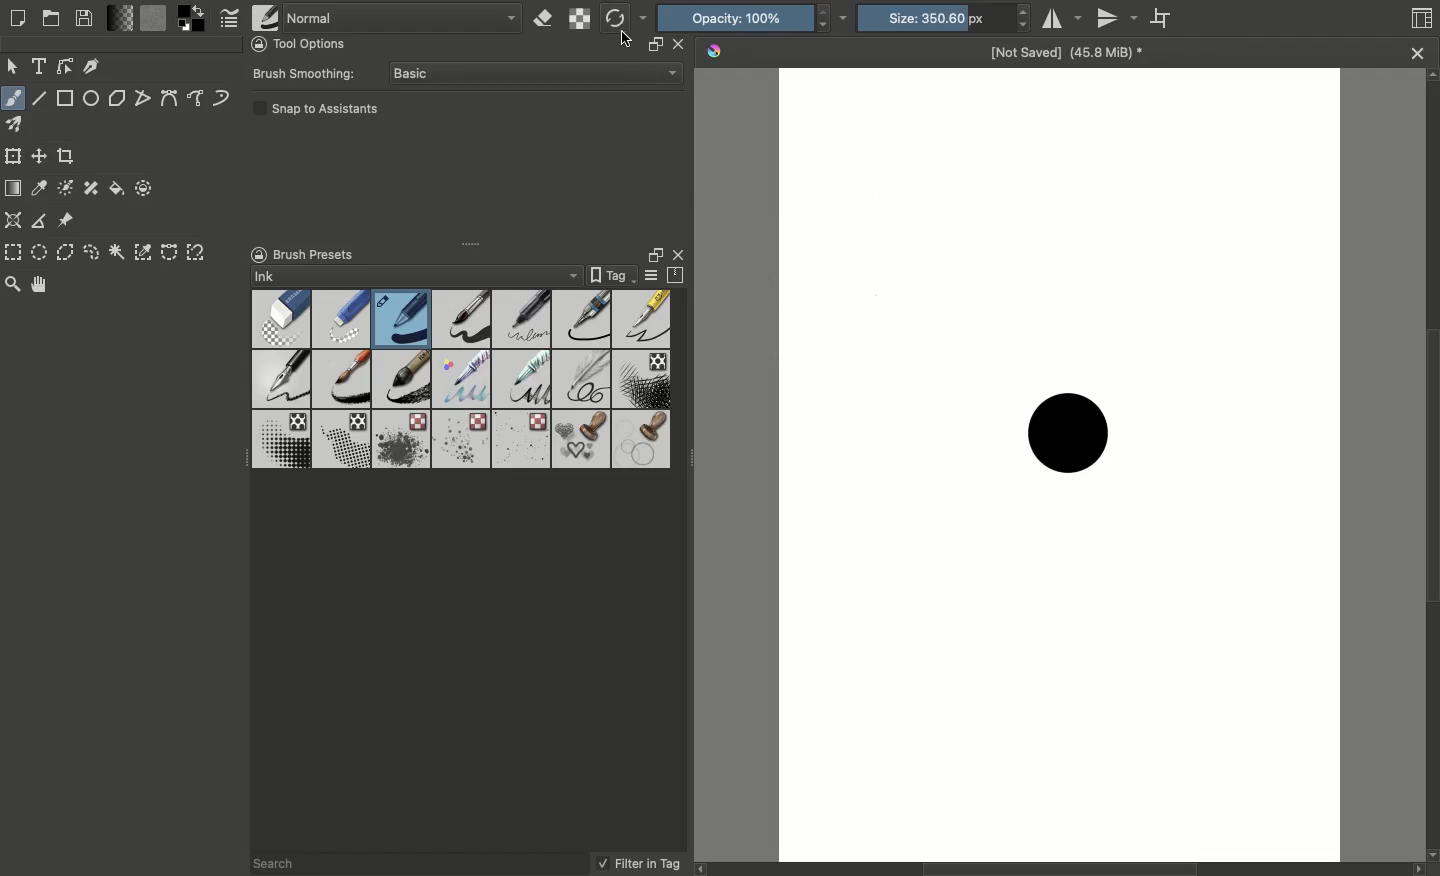 This screenshot has width=1440, height=876. What do you see at coordinates (625, 38) in the screenshot?
I see `cursor` at bounding box center [625, 38].